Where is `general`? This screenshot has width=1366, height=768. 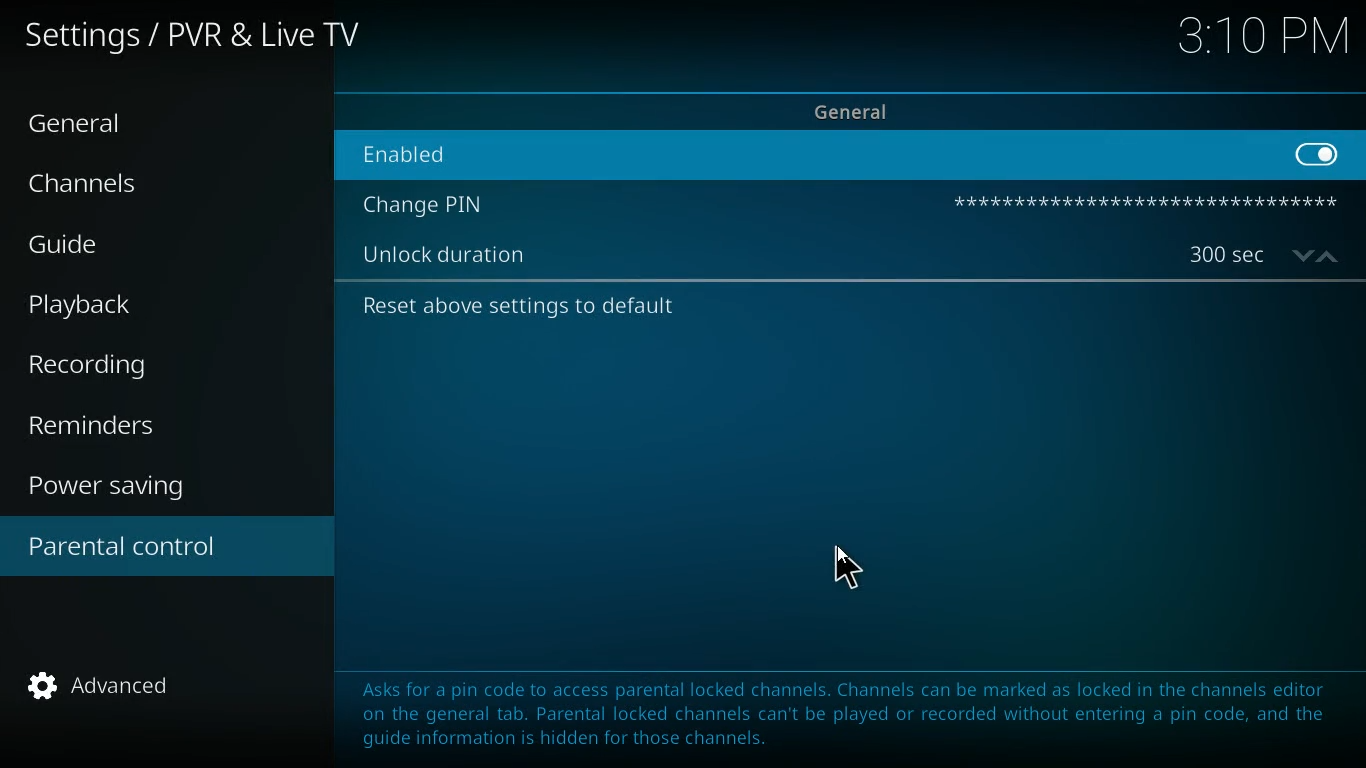 general is located at coordinates (868, 109).